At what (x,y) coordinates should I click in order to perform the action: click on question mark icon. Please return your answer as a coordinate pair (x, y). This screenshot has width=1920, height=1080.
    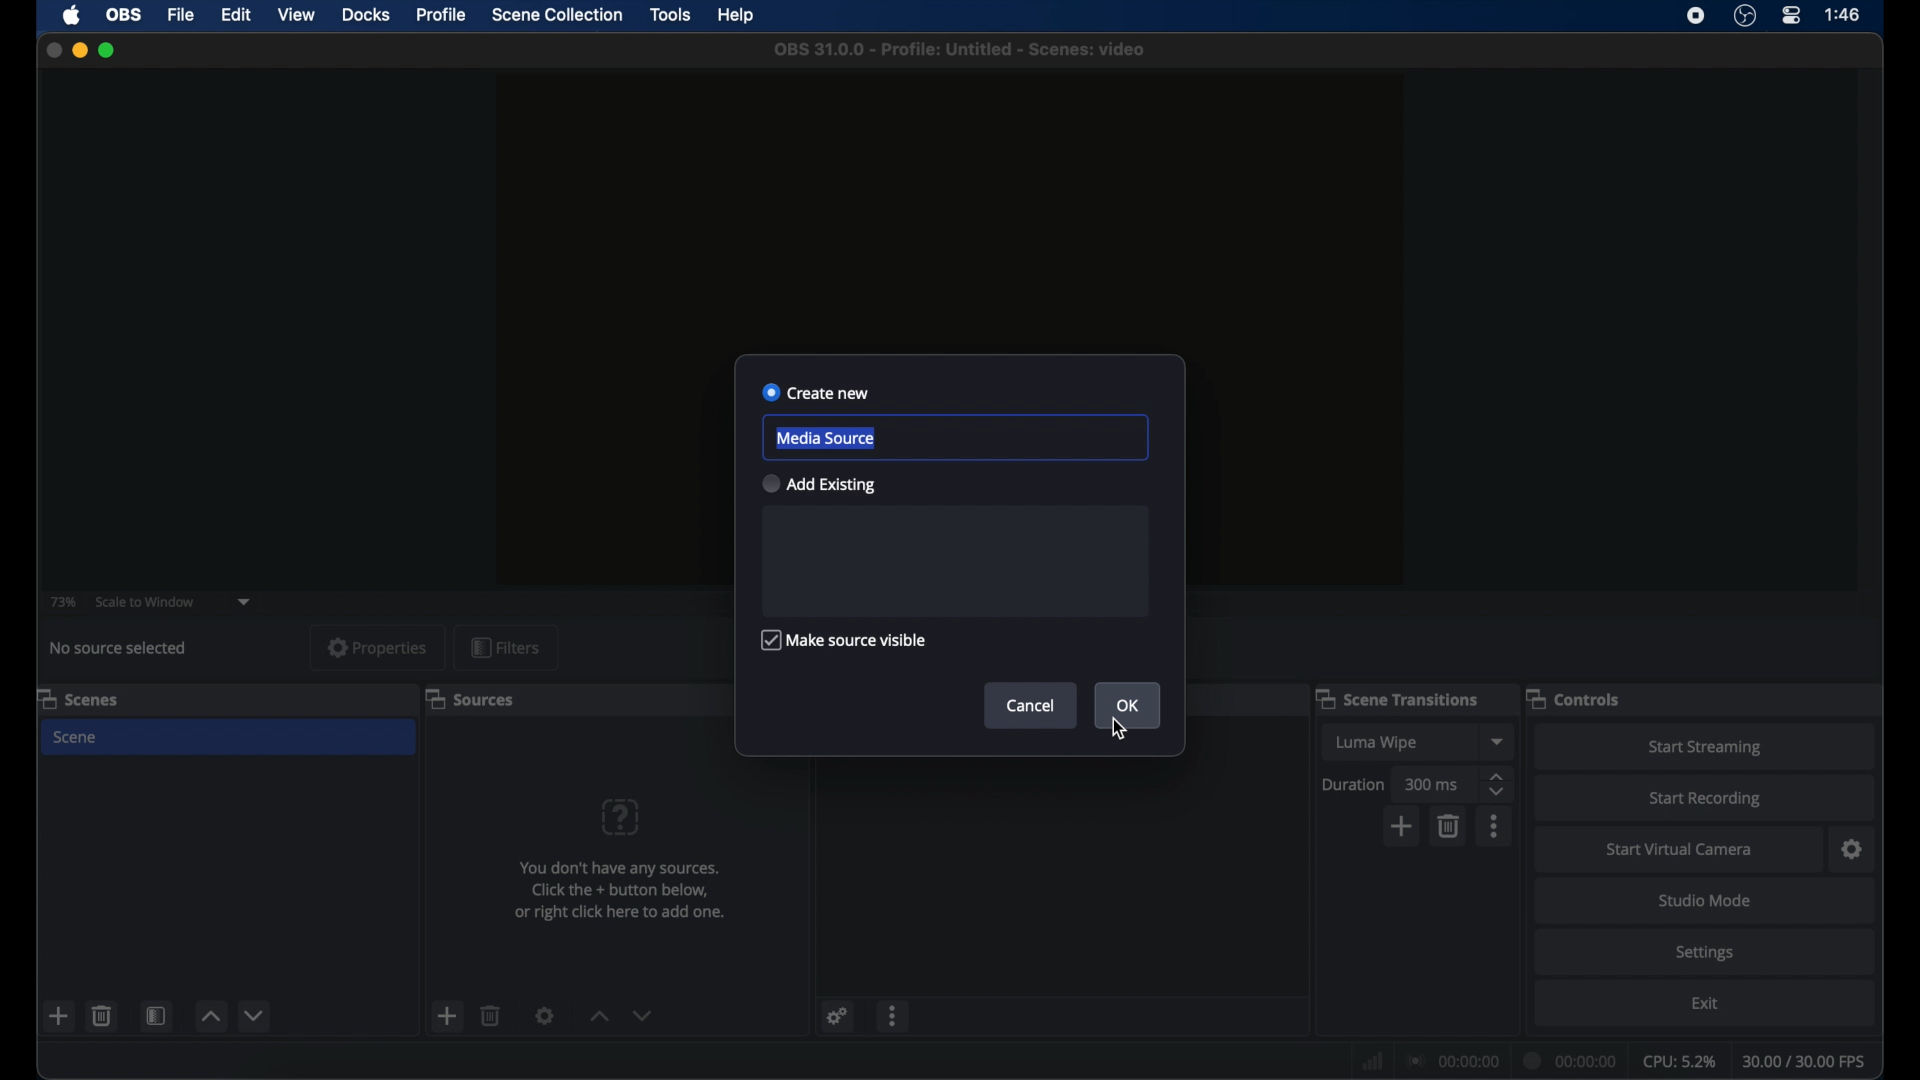
    Looking at the image, I should click on (620, 817).